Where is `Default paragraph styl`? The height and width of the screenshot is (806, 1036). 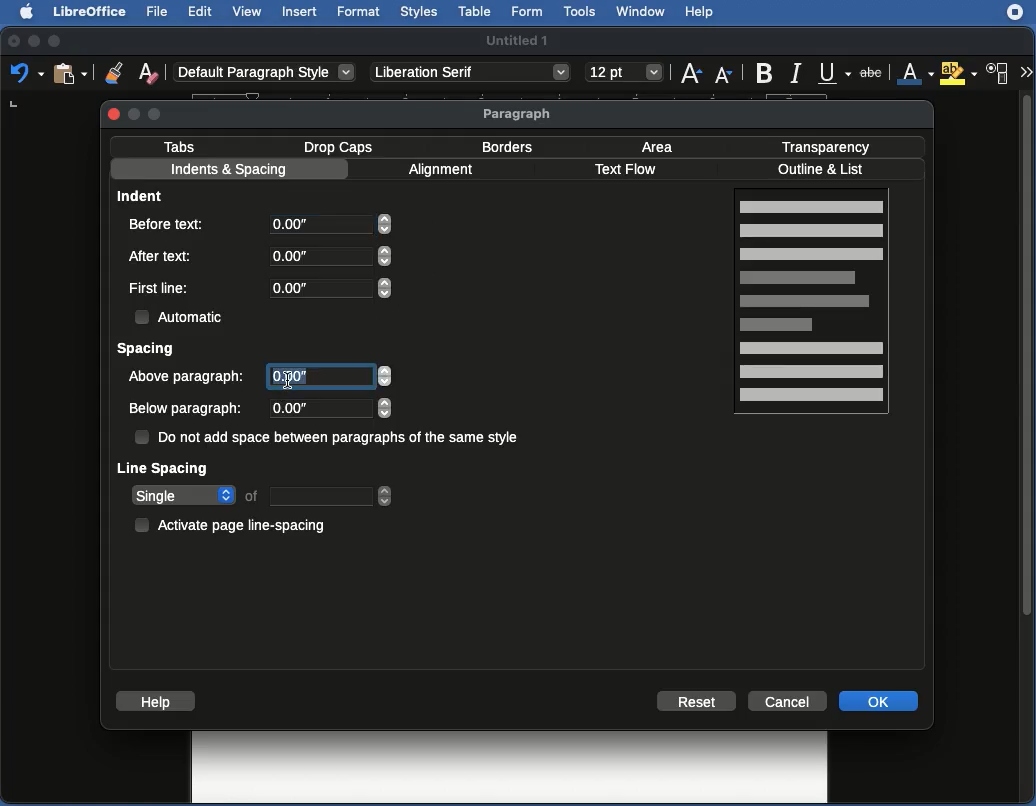
Default paragraph styl is located at coordinates (265, 73).